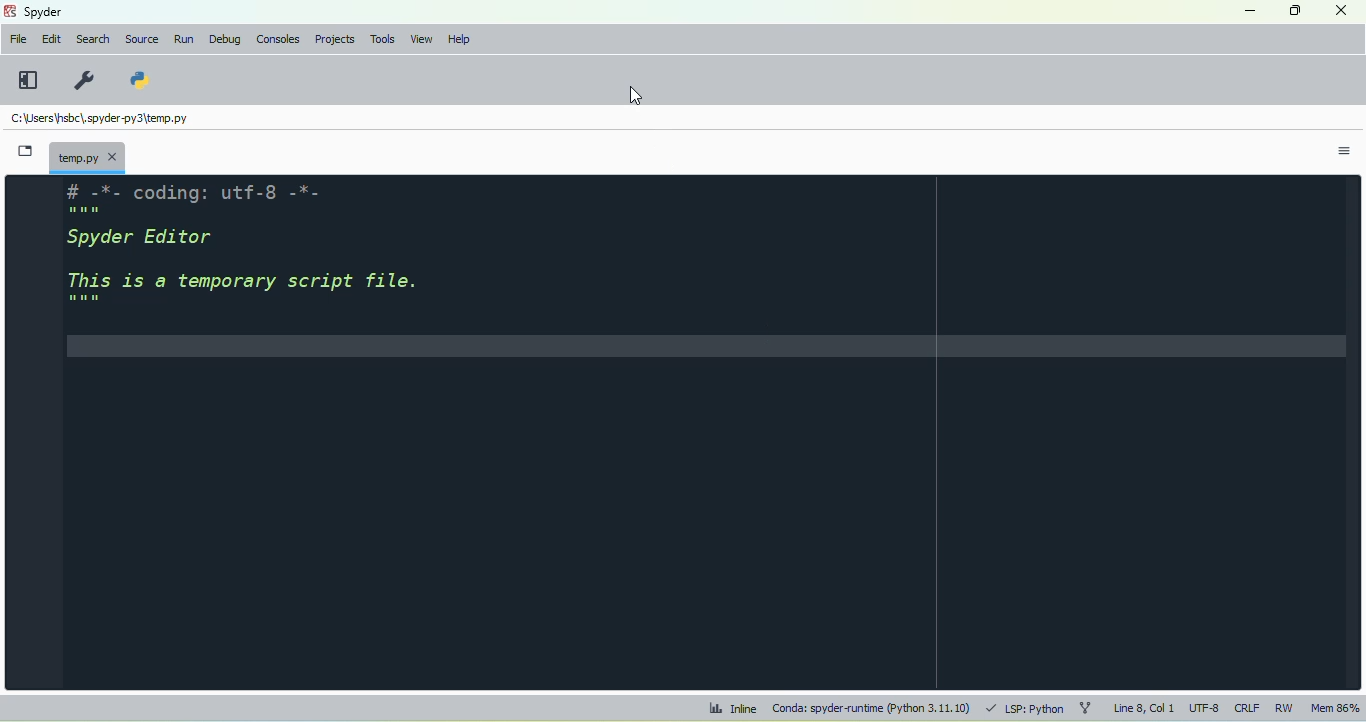  Describe the element at coordinates (1026, 708) in the screenshot. I see `LSP: python` at that location.